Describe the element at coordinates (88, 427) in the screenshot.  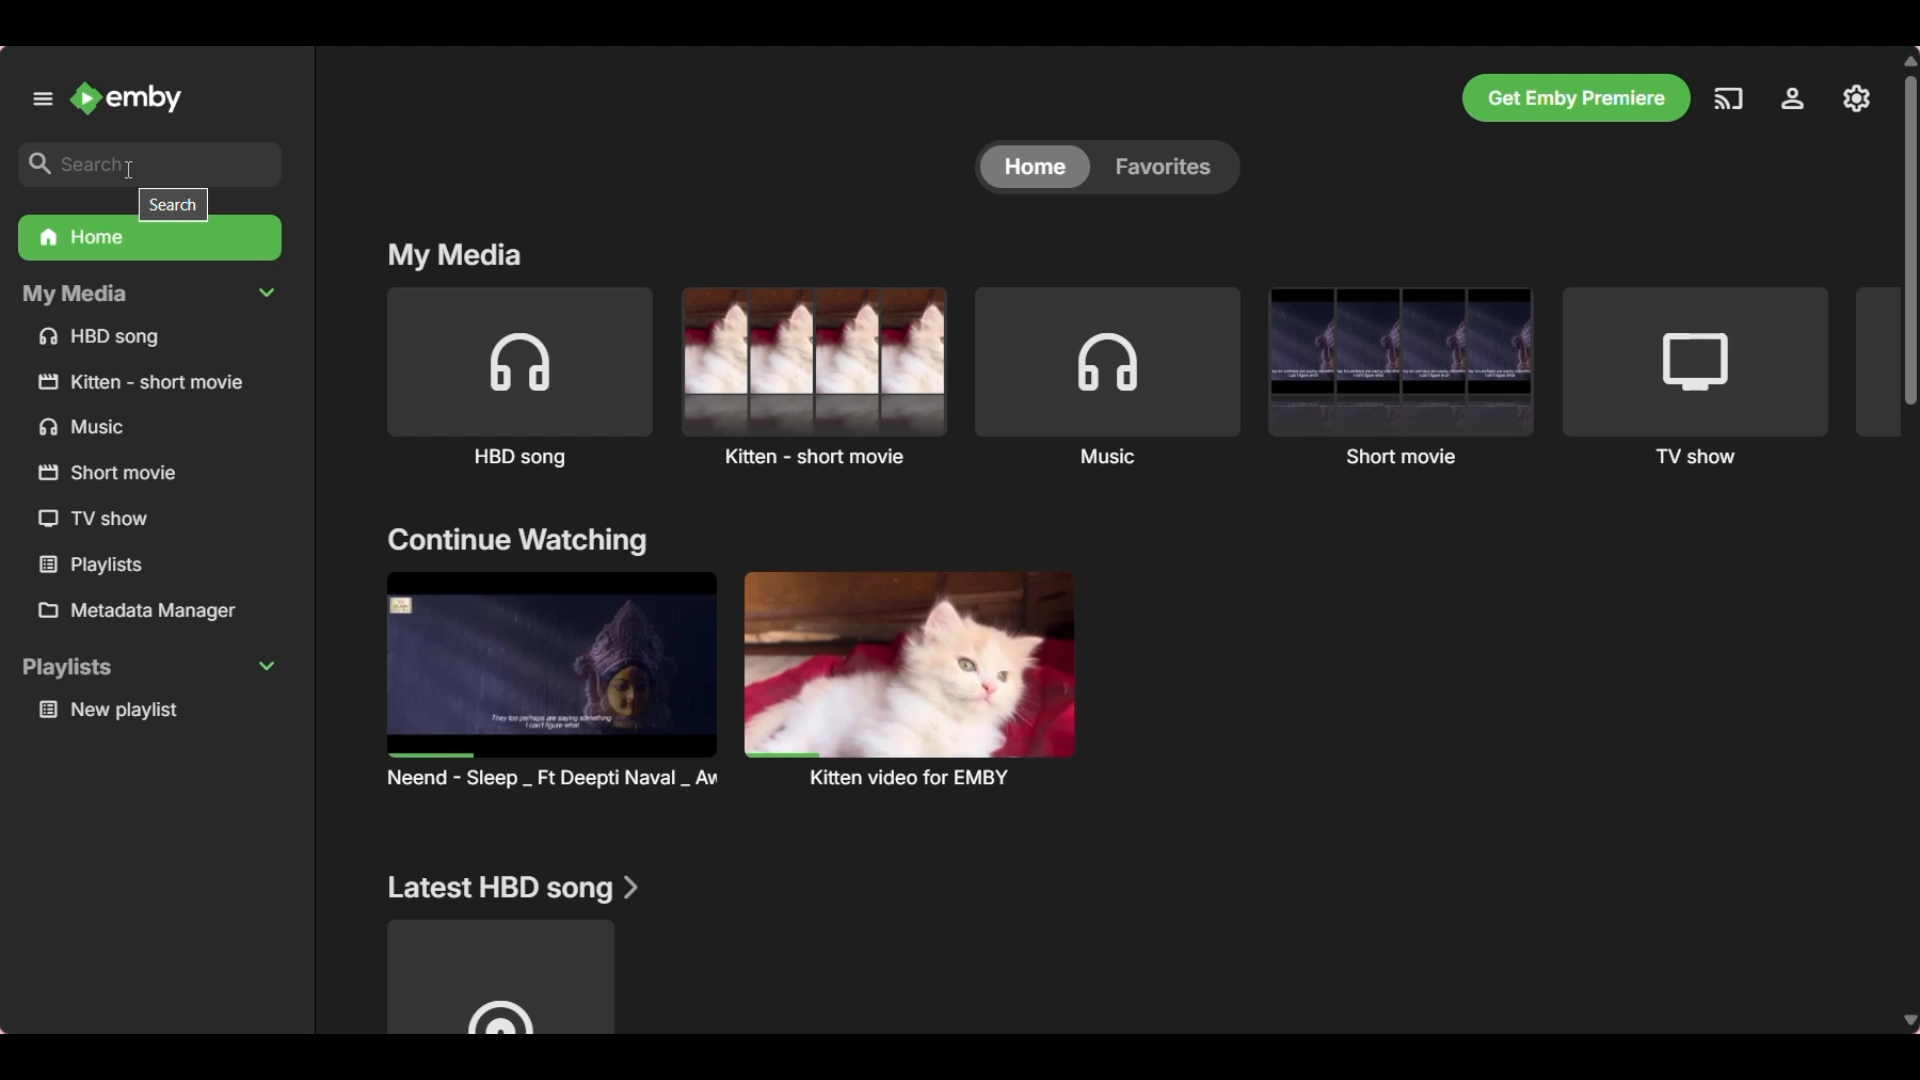
I see `` at that location.